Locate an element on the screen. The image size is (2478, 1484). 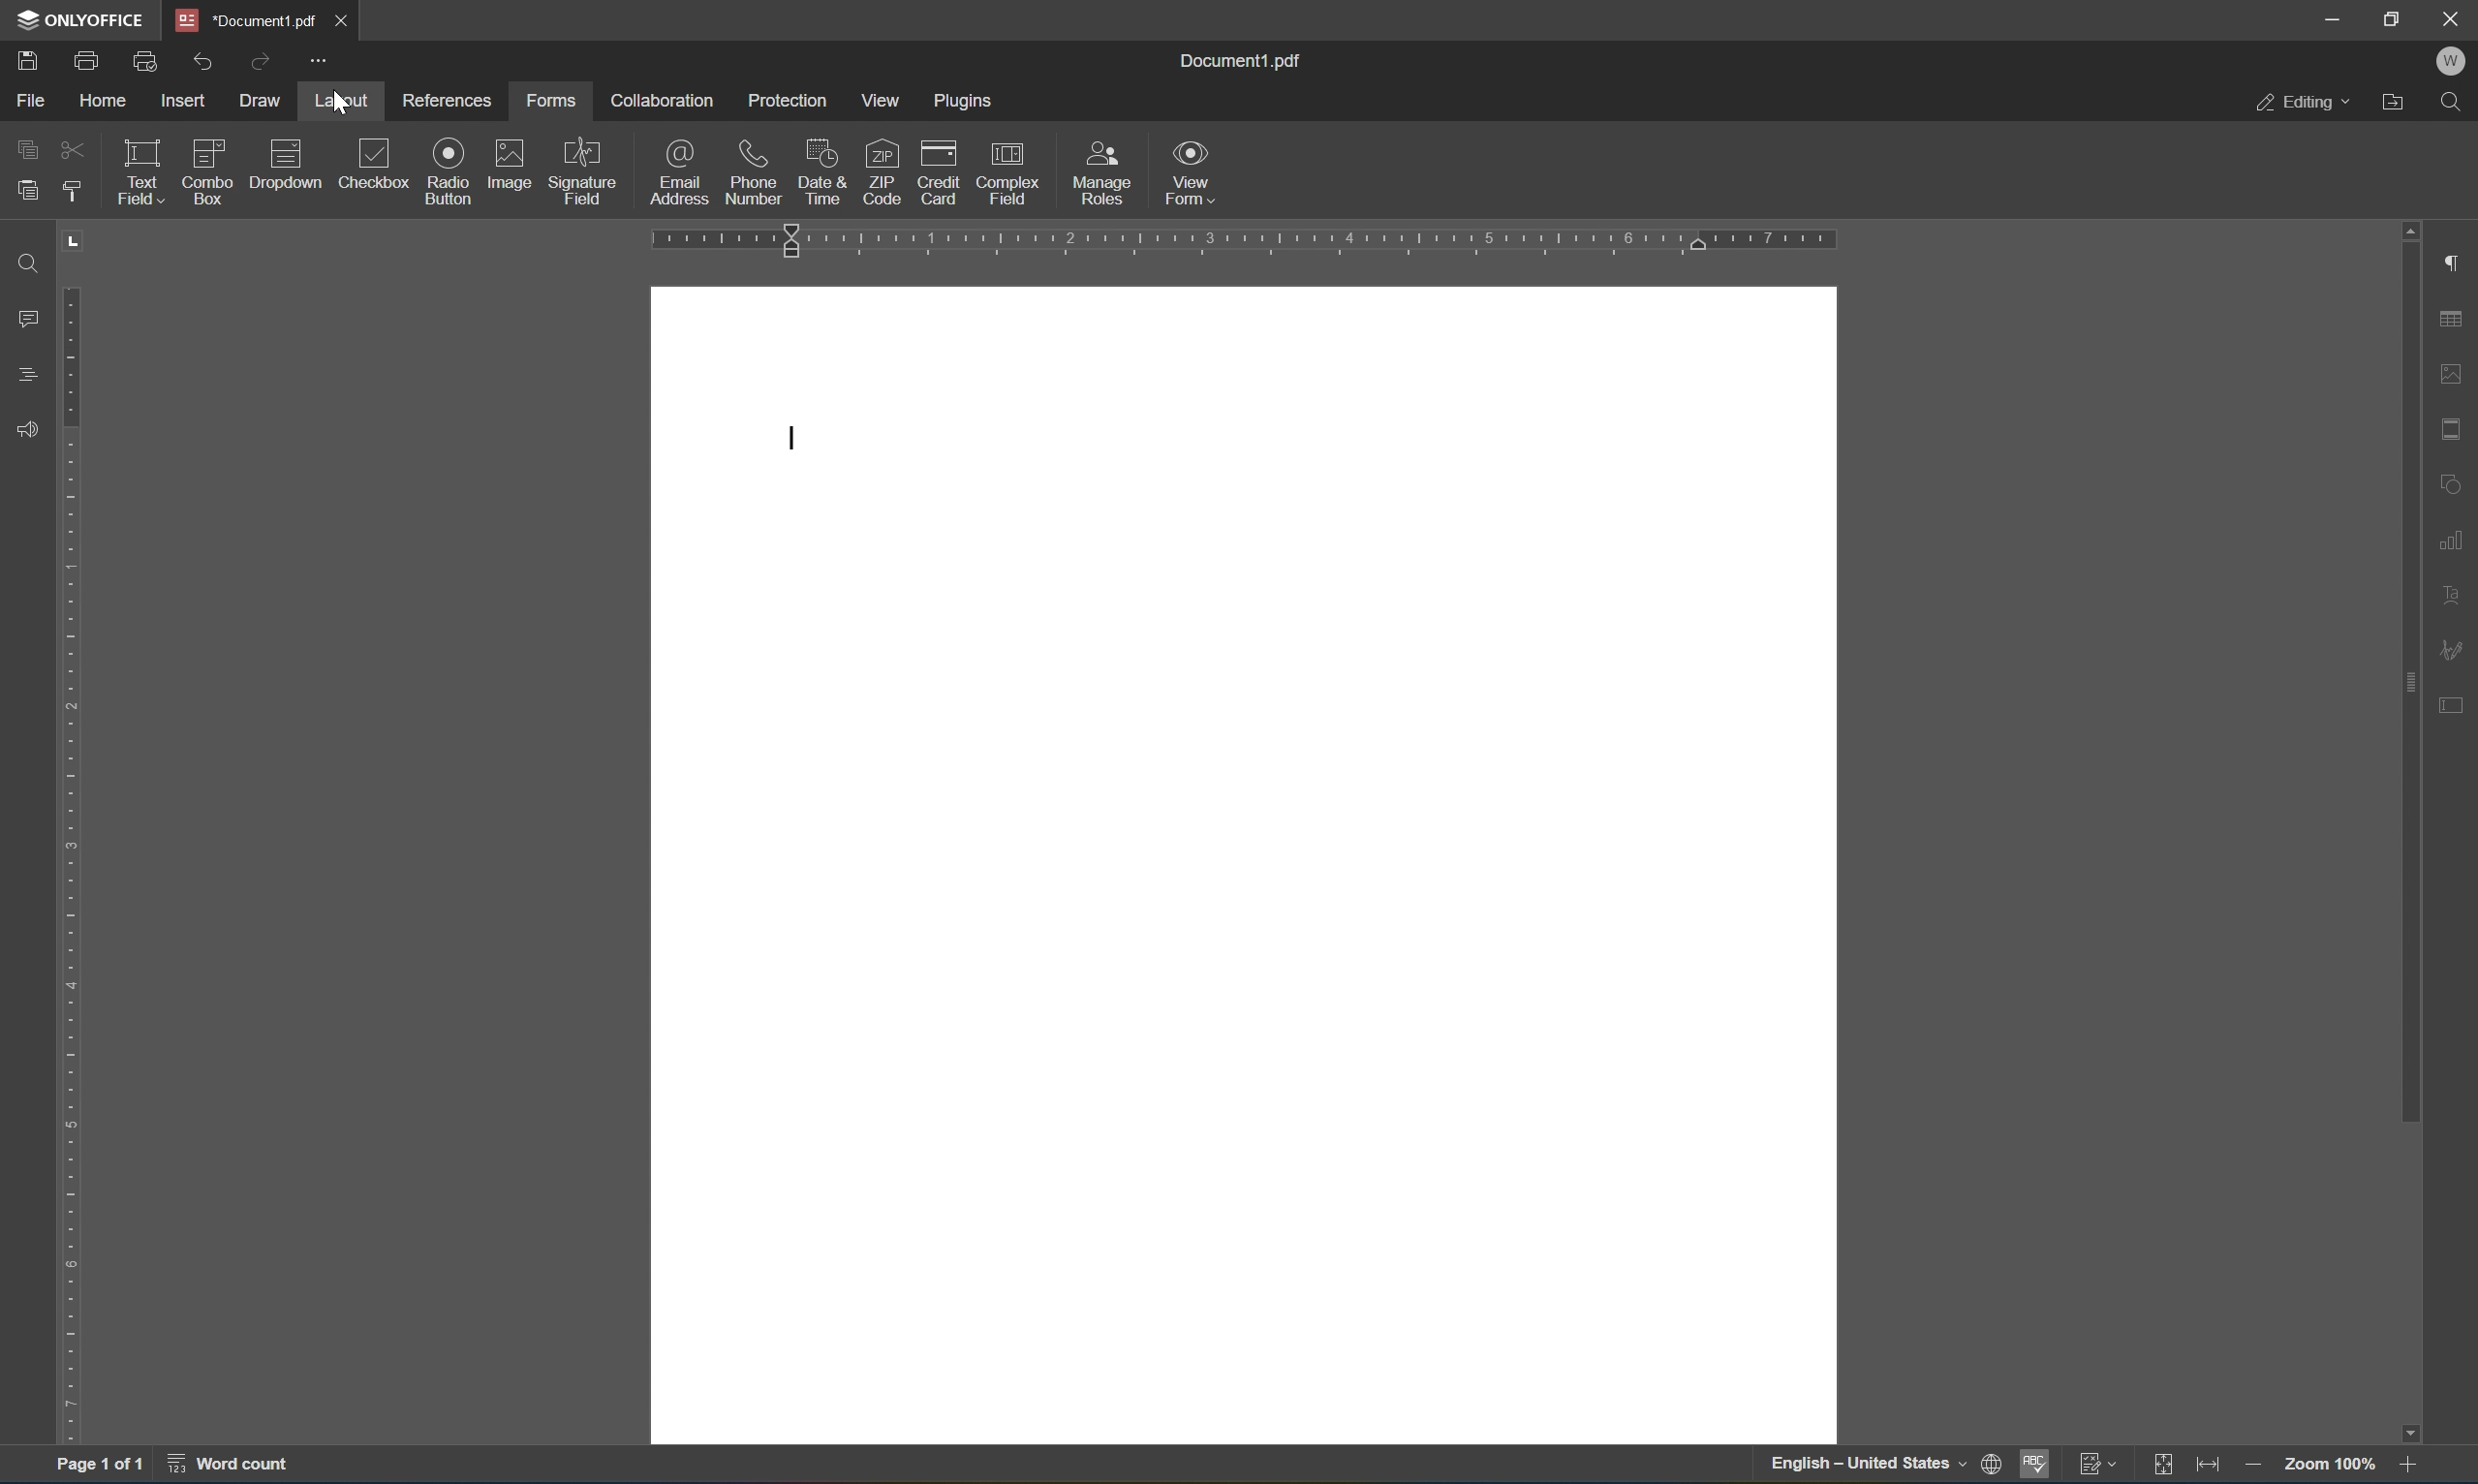
shape settings is located at coordinates (2456, 484).